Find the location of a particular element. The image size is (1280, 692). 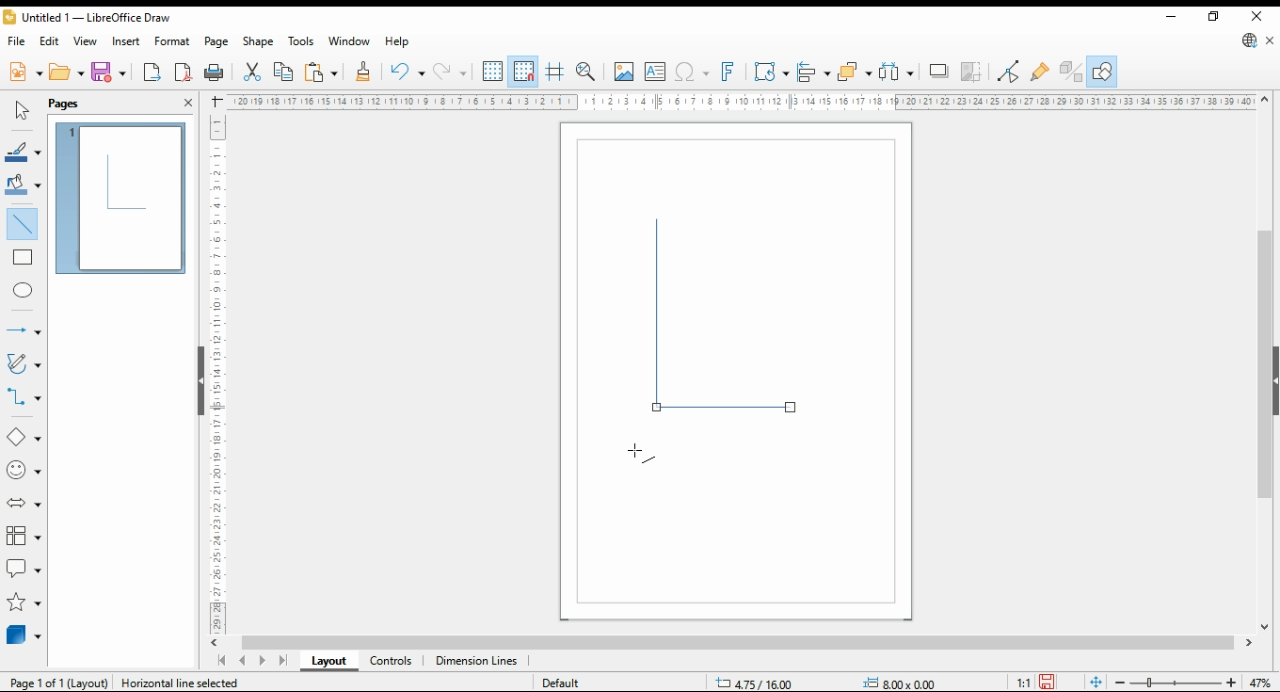

vertical scale is located at coordinates (224, 369).